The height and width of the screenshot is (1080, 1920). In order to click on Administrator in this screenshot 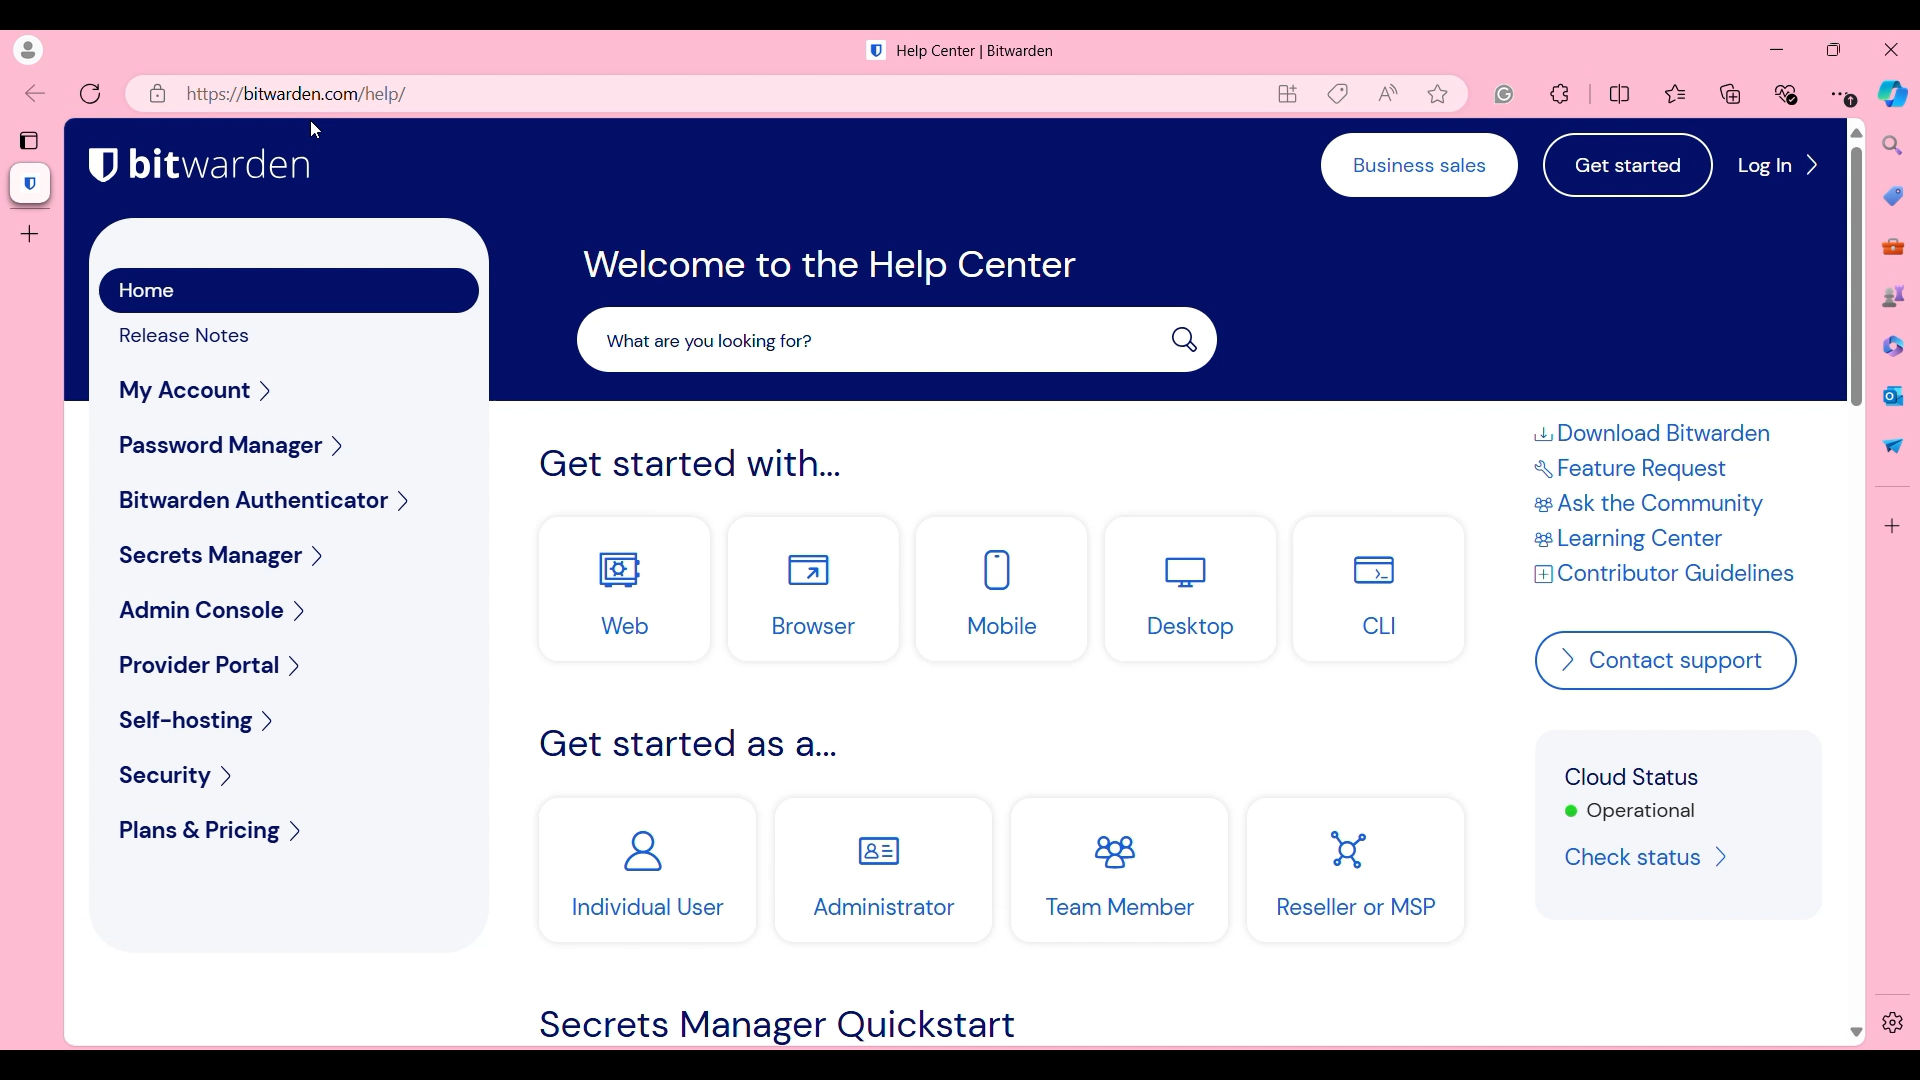, I will do `click(883, 871)`.